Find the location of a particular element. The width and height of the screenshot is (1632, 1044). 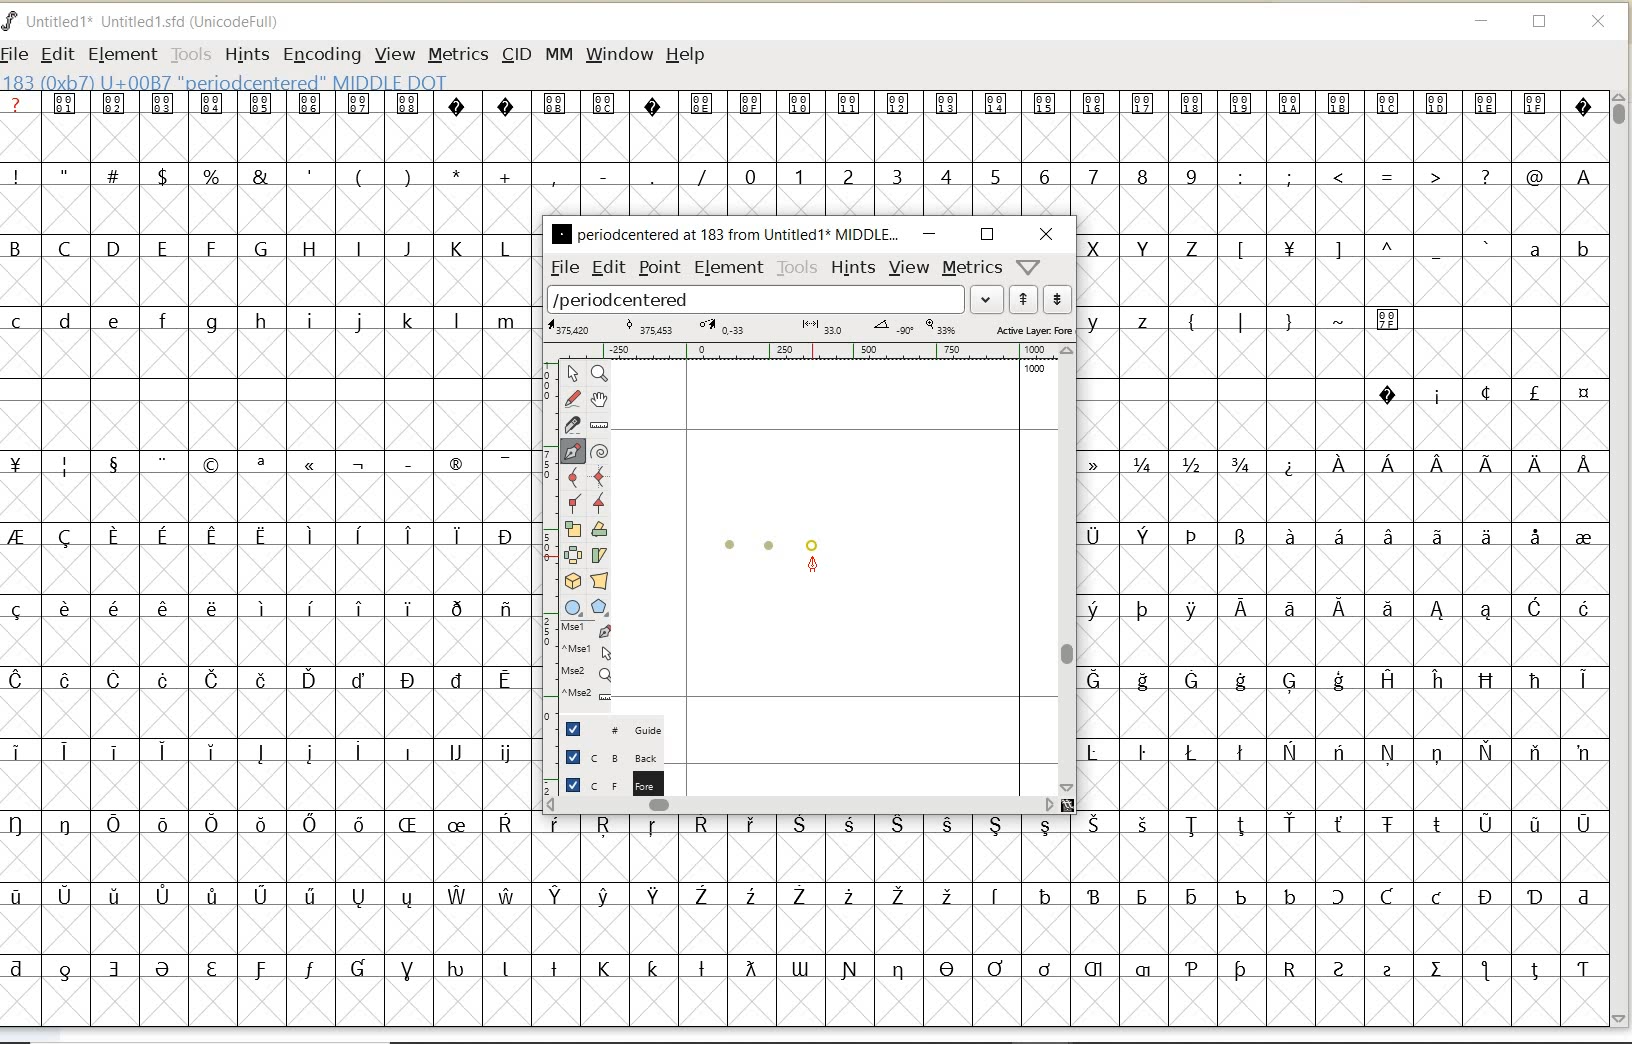

close is located at coordinates (1046, 234).